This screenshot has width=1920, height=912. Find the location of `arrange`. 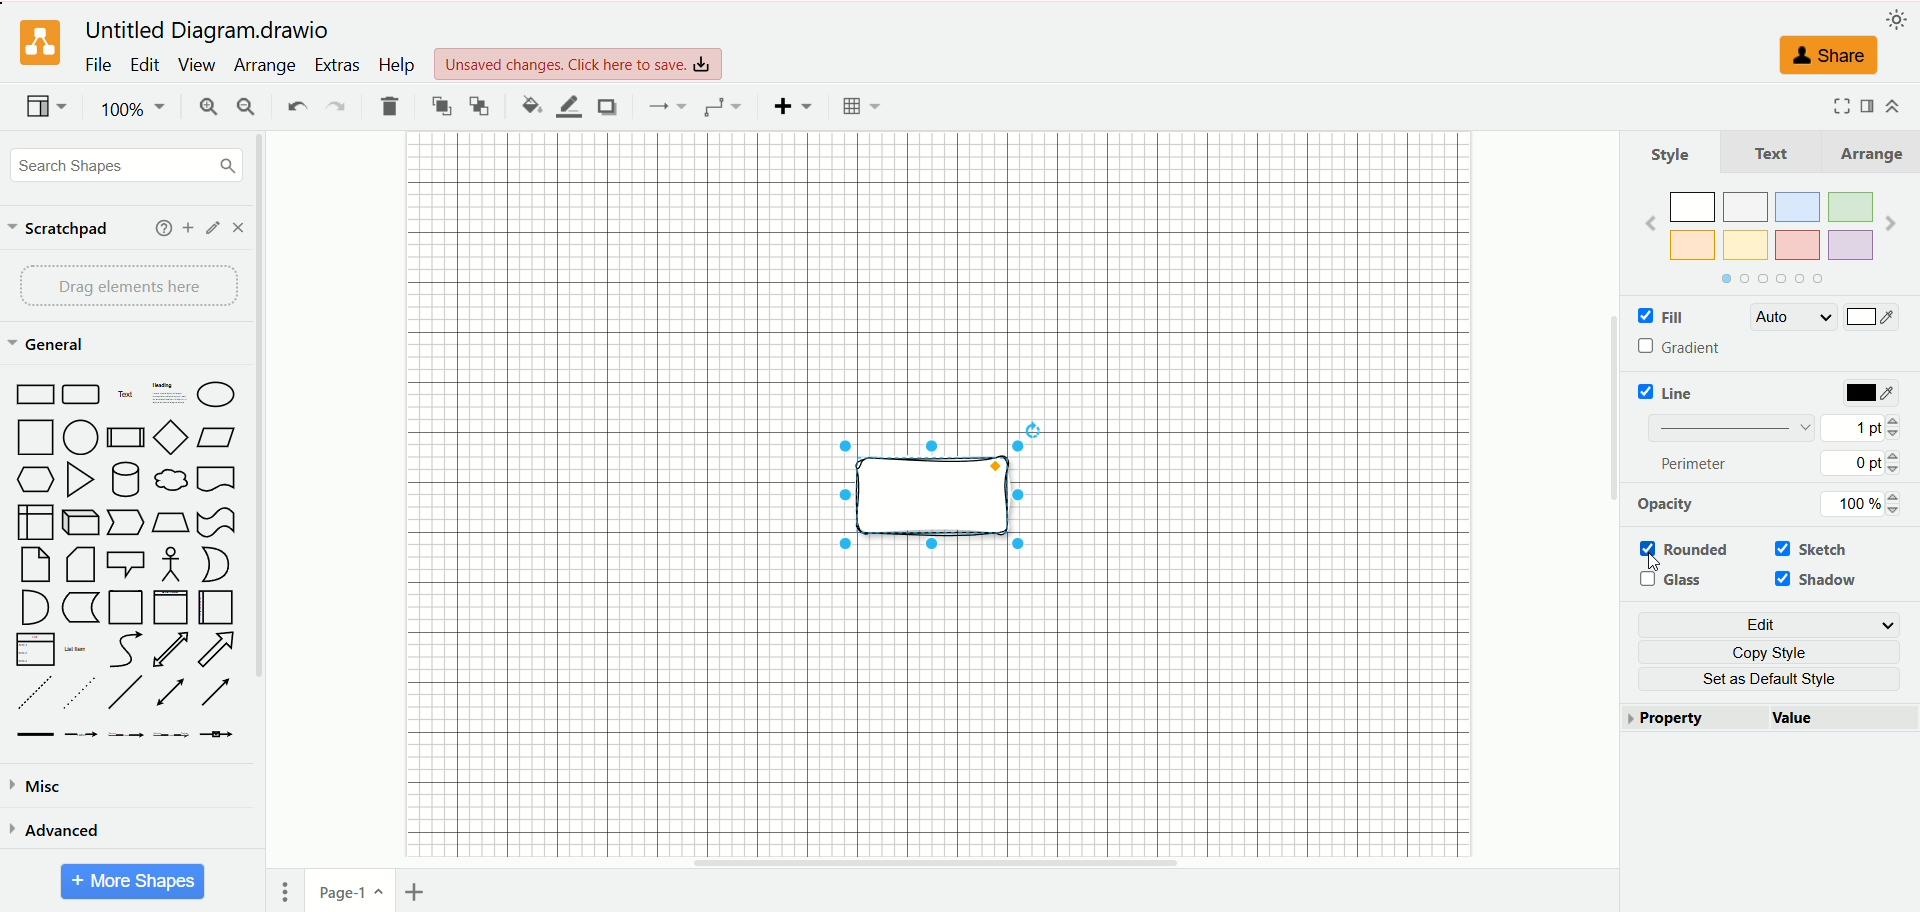

arrange is located at coordinates (267, 66).